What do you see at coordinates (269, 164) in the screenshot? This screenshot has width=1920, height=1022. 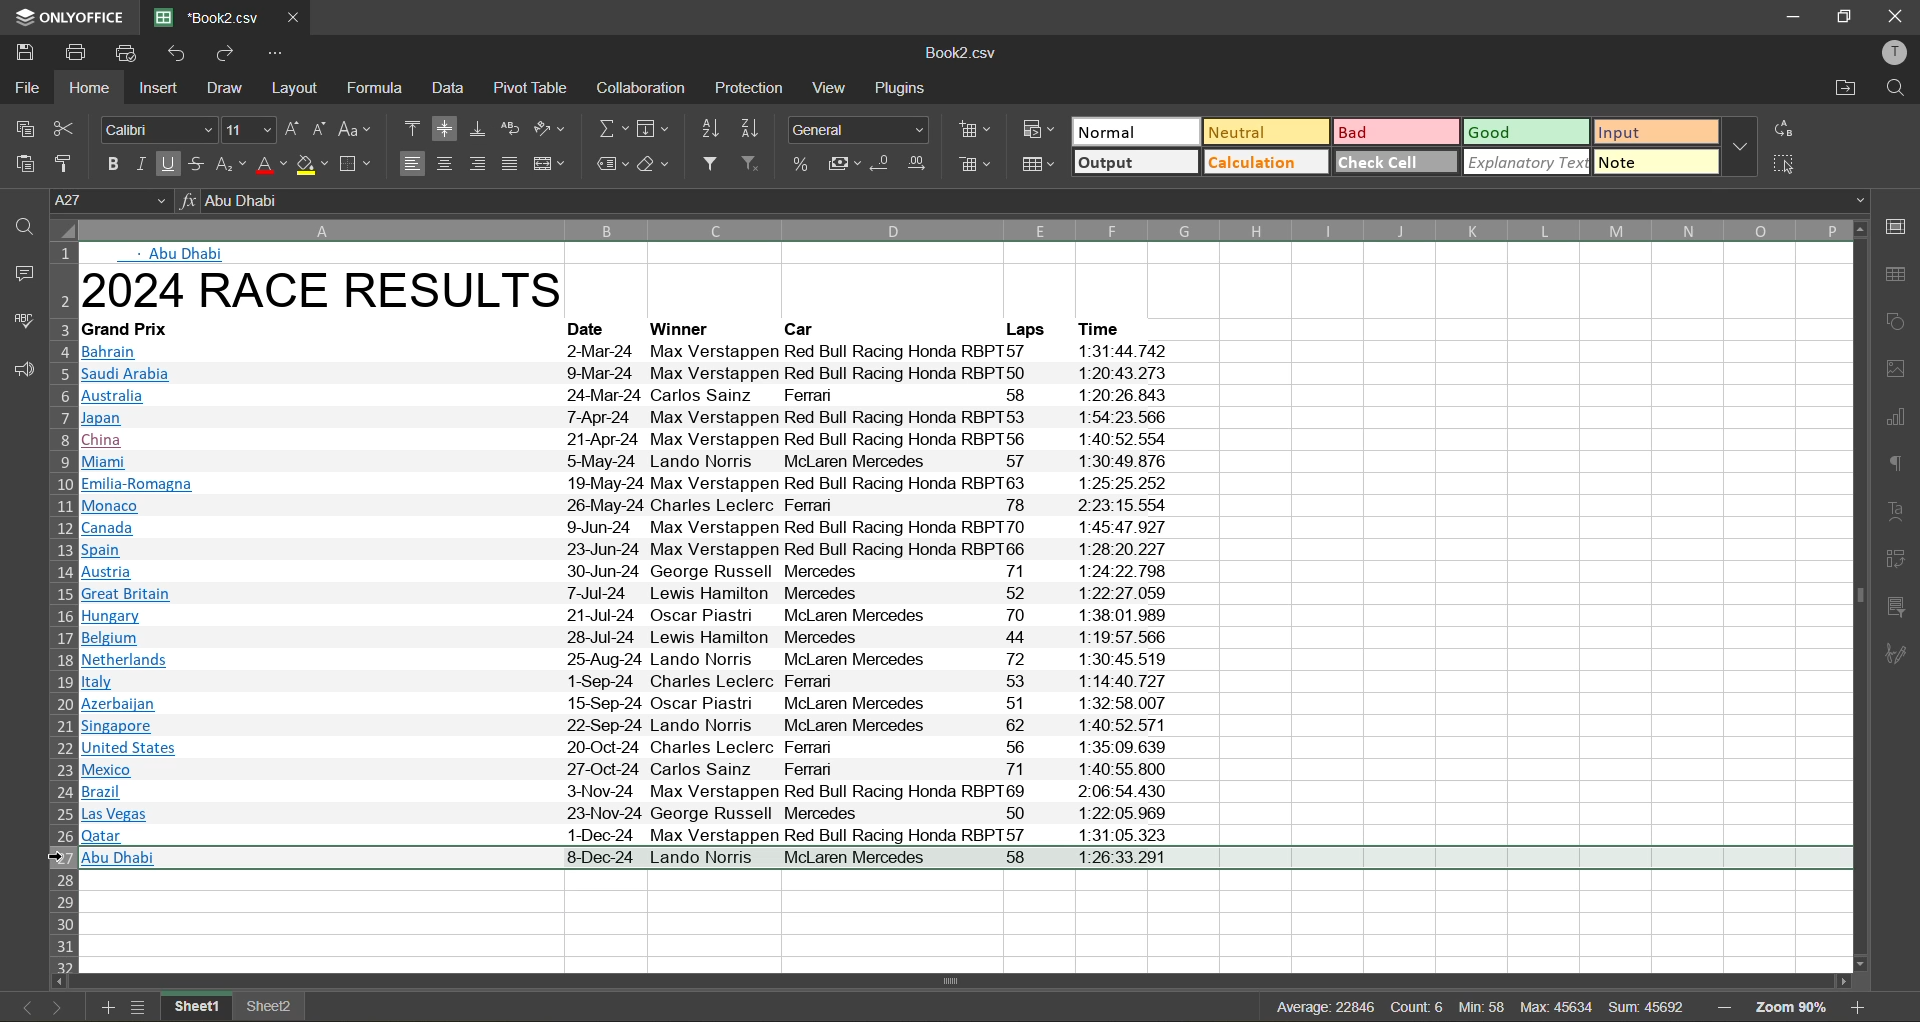 I see `font color` at bounding box center [269, 164].